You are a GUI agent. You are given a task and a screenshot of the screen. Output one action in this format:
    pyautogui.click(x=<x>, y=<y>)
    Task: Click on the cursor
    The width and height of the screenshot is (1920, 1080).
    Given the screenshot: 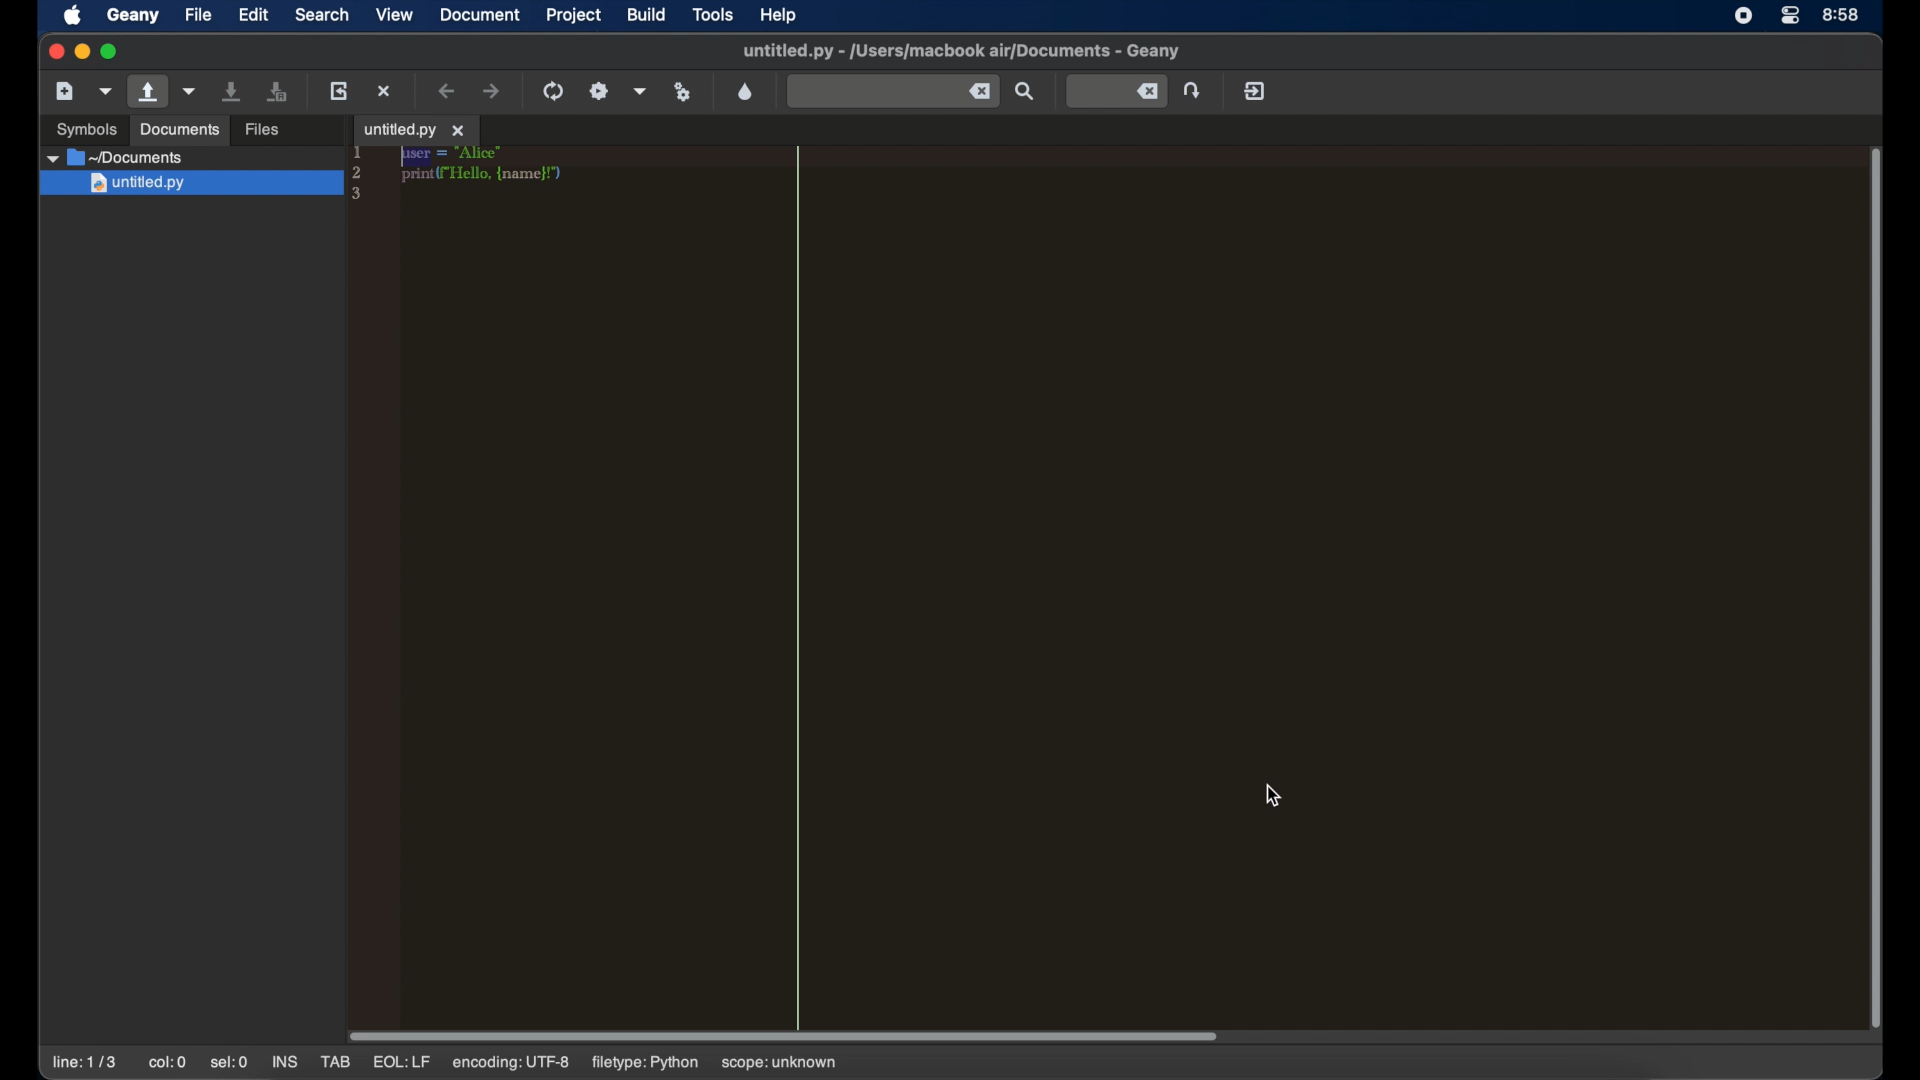 What is the action you would take?
    pyautogui.click(x=1272, y=795)
    